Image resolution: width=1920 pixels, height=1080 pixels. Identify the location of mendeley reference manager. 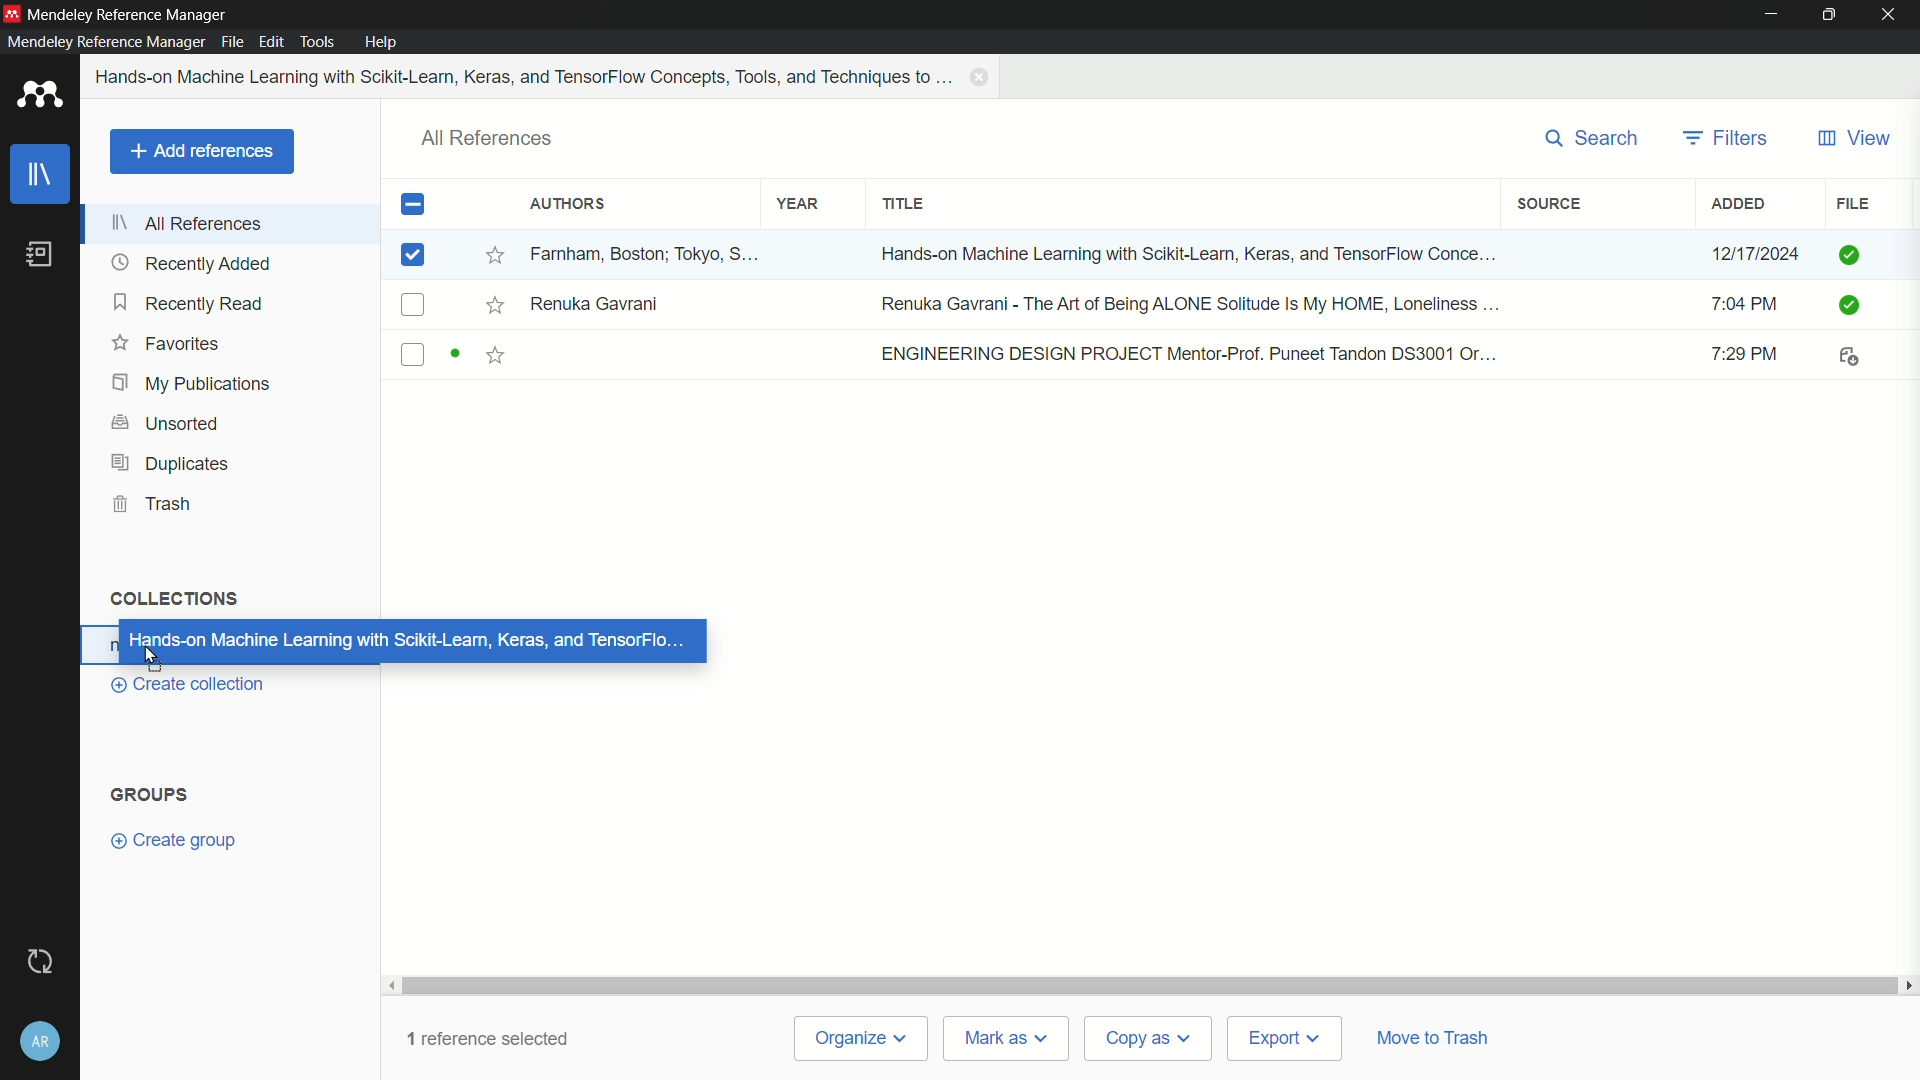
(105, 41).